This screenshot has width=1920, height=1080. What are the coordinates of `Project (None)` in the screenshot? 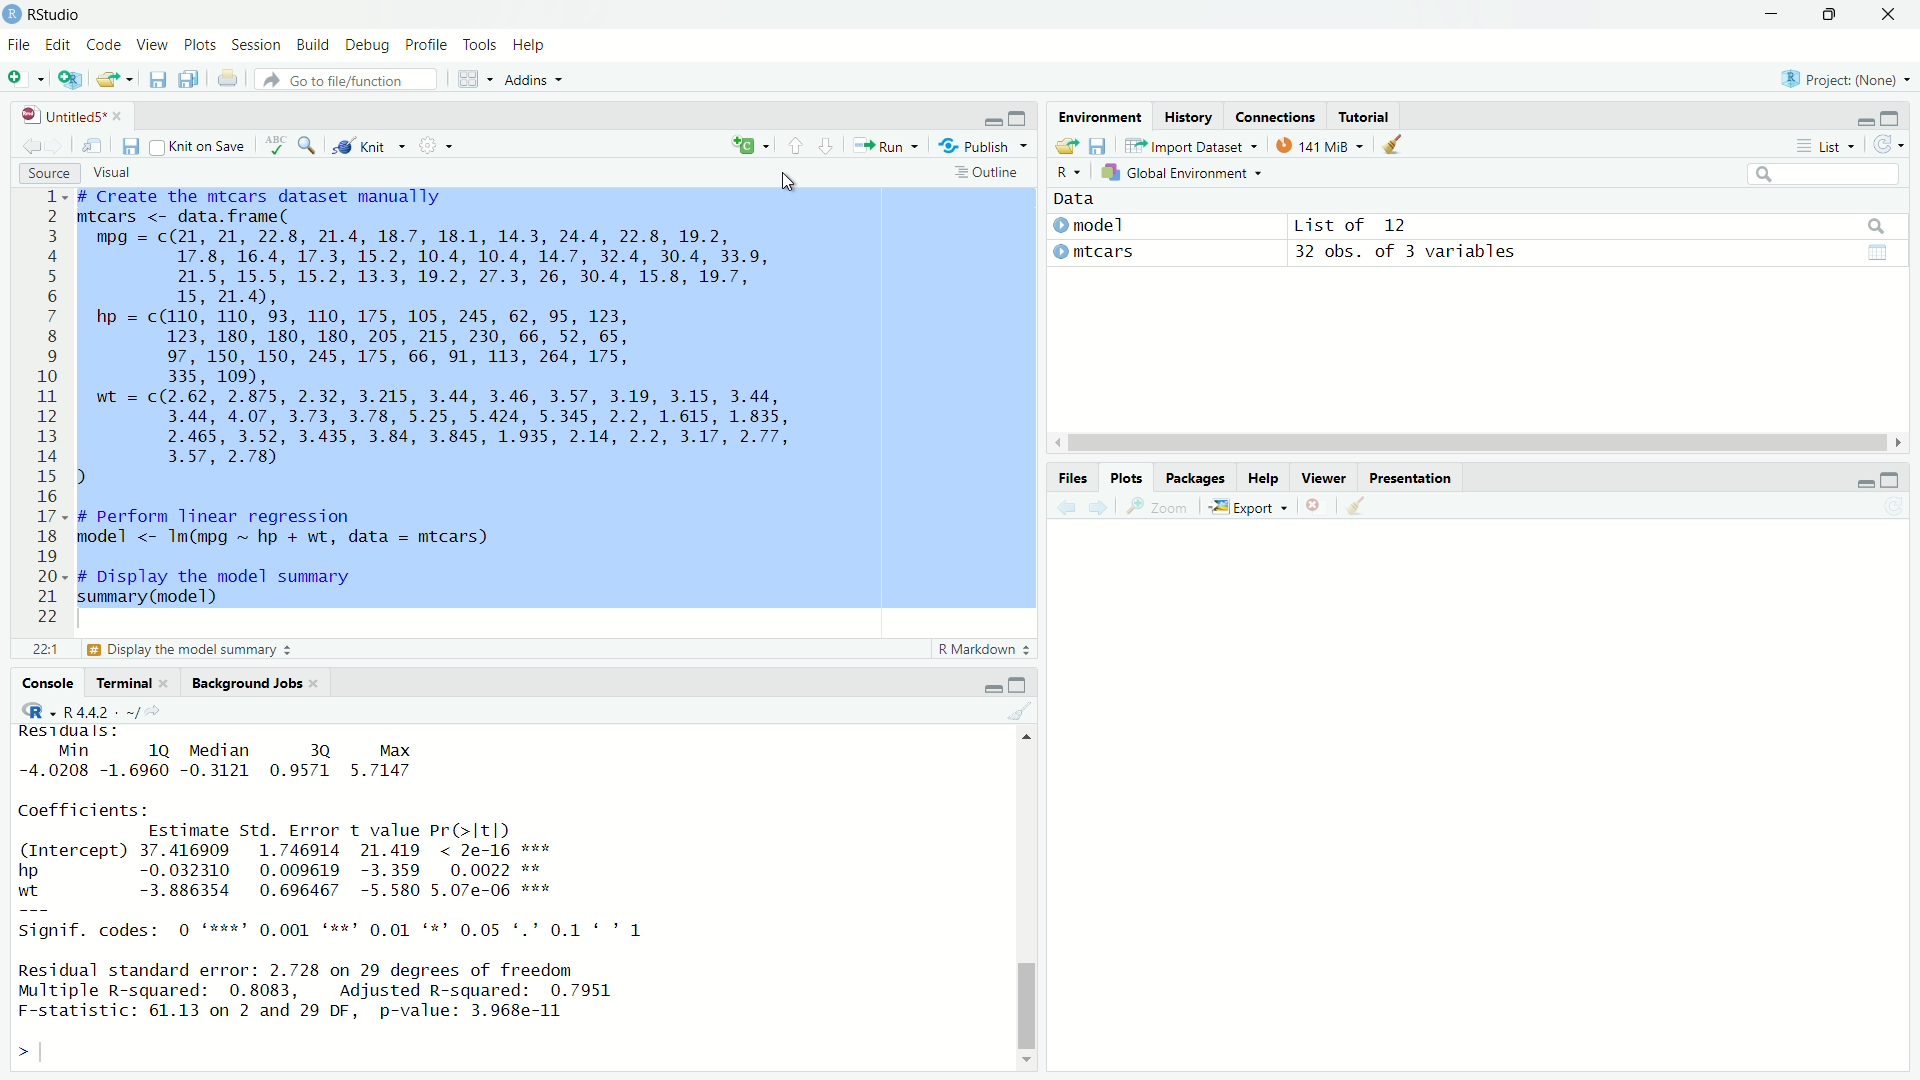 It's located at (1838, 79).